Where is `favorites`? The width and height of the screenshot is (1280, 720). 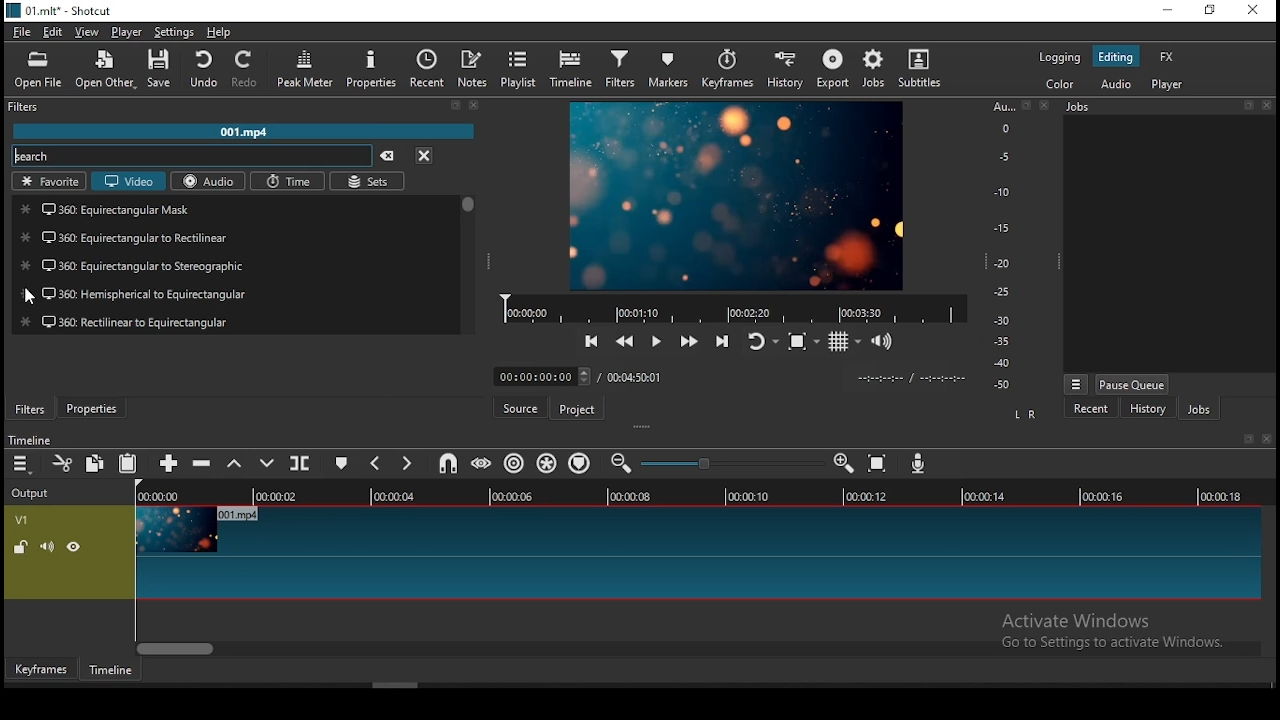
favorites is located at coordinates (47, 181).